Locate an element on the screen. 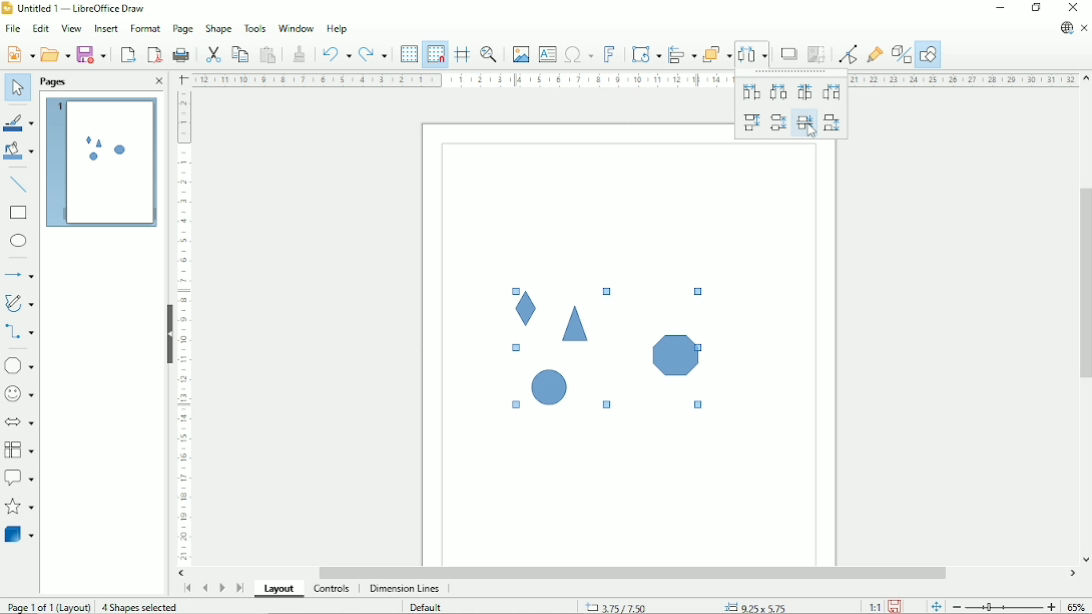  Export is located at coordinates (128, 54).